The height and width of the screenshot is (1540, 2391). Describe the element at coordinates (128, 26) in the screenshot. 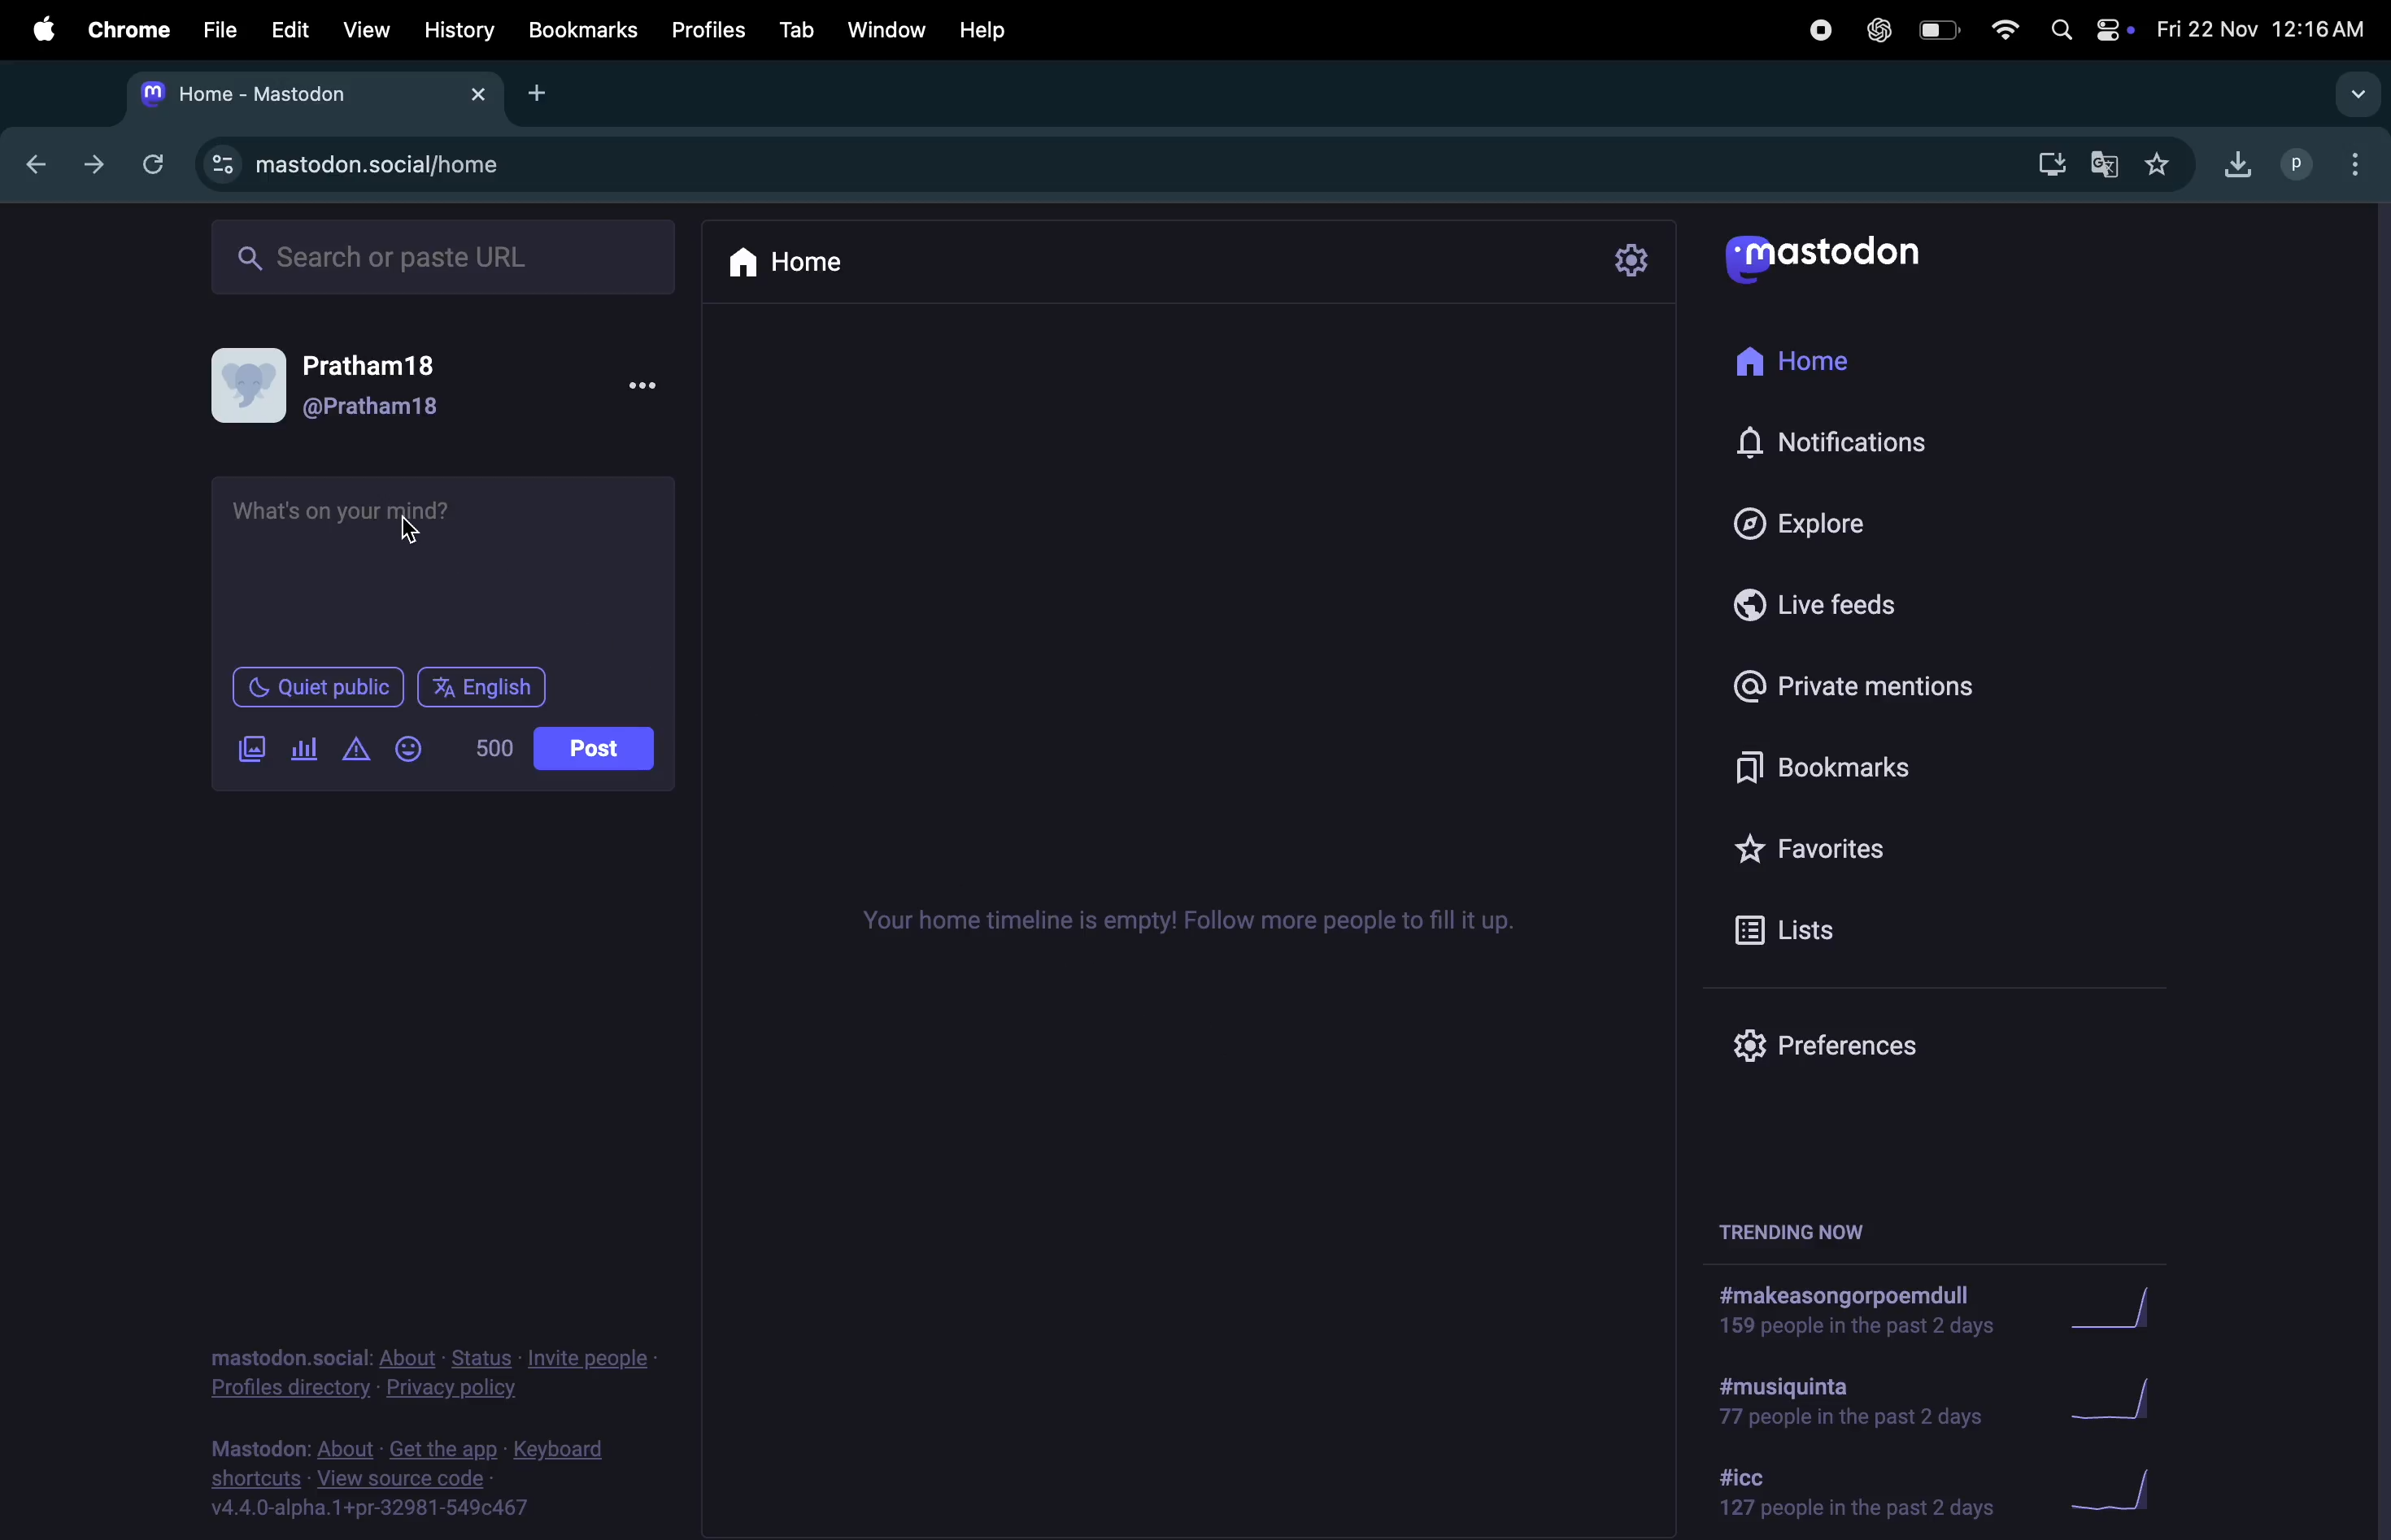

I see `chrome` at that location.